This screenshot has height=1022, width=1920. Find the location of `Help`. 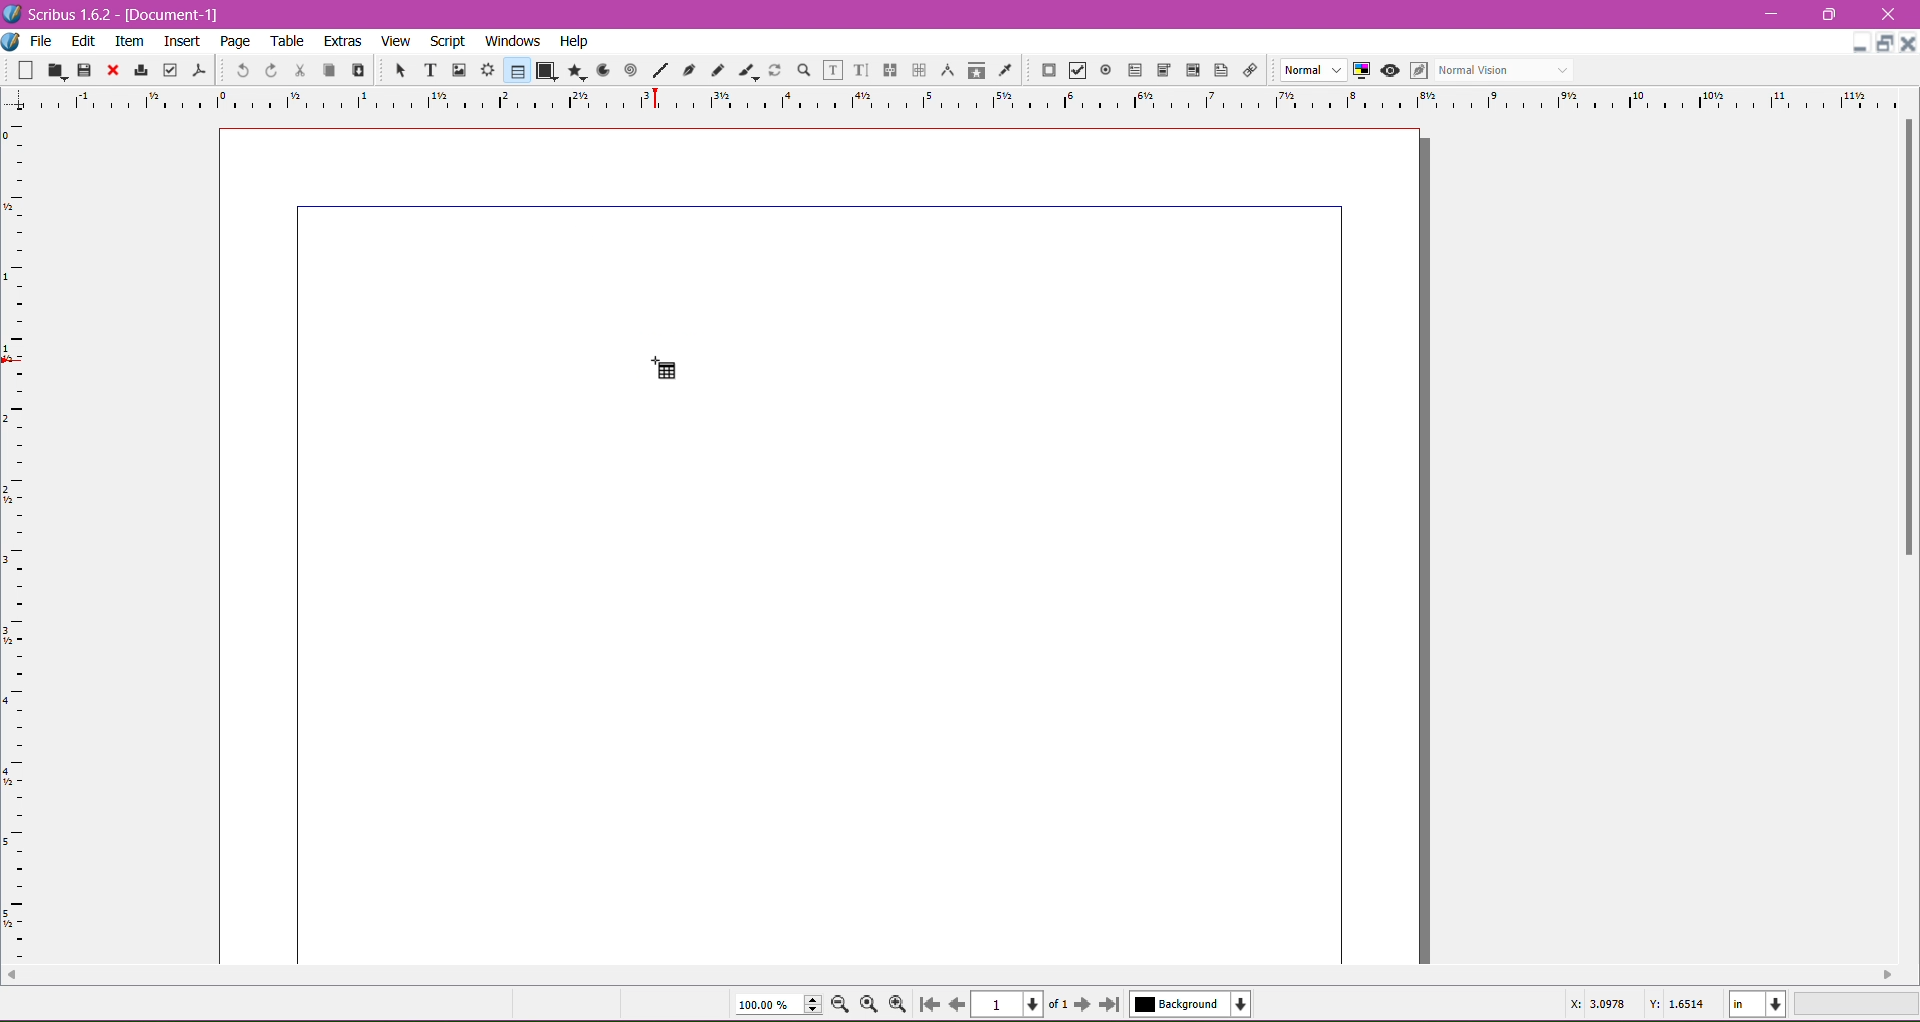

Help is located at coordinates (574, 42).